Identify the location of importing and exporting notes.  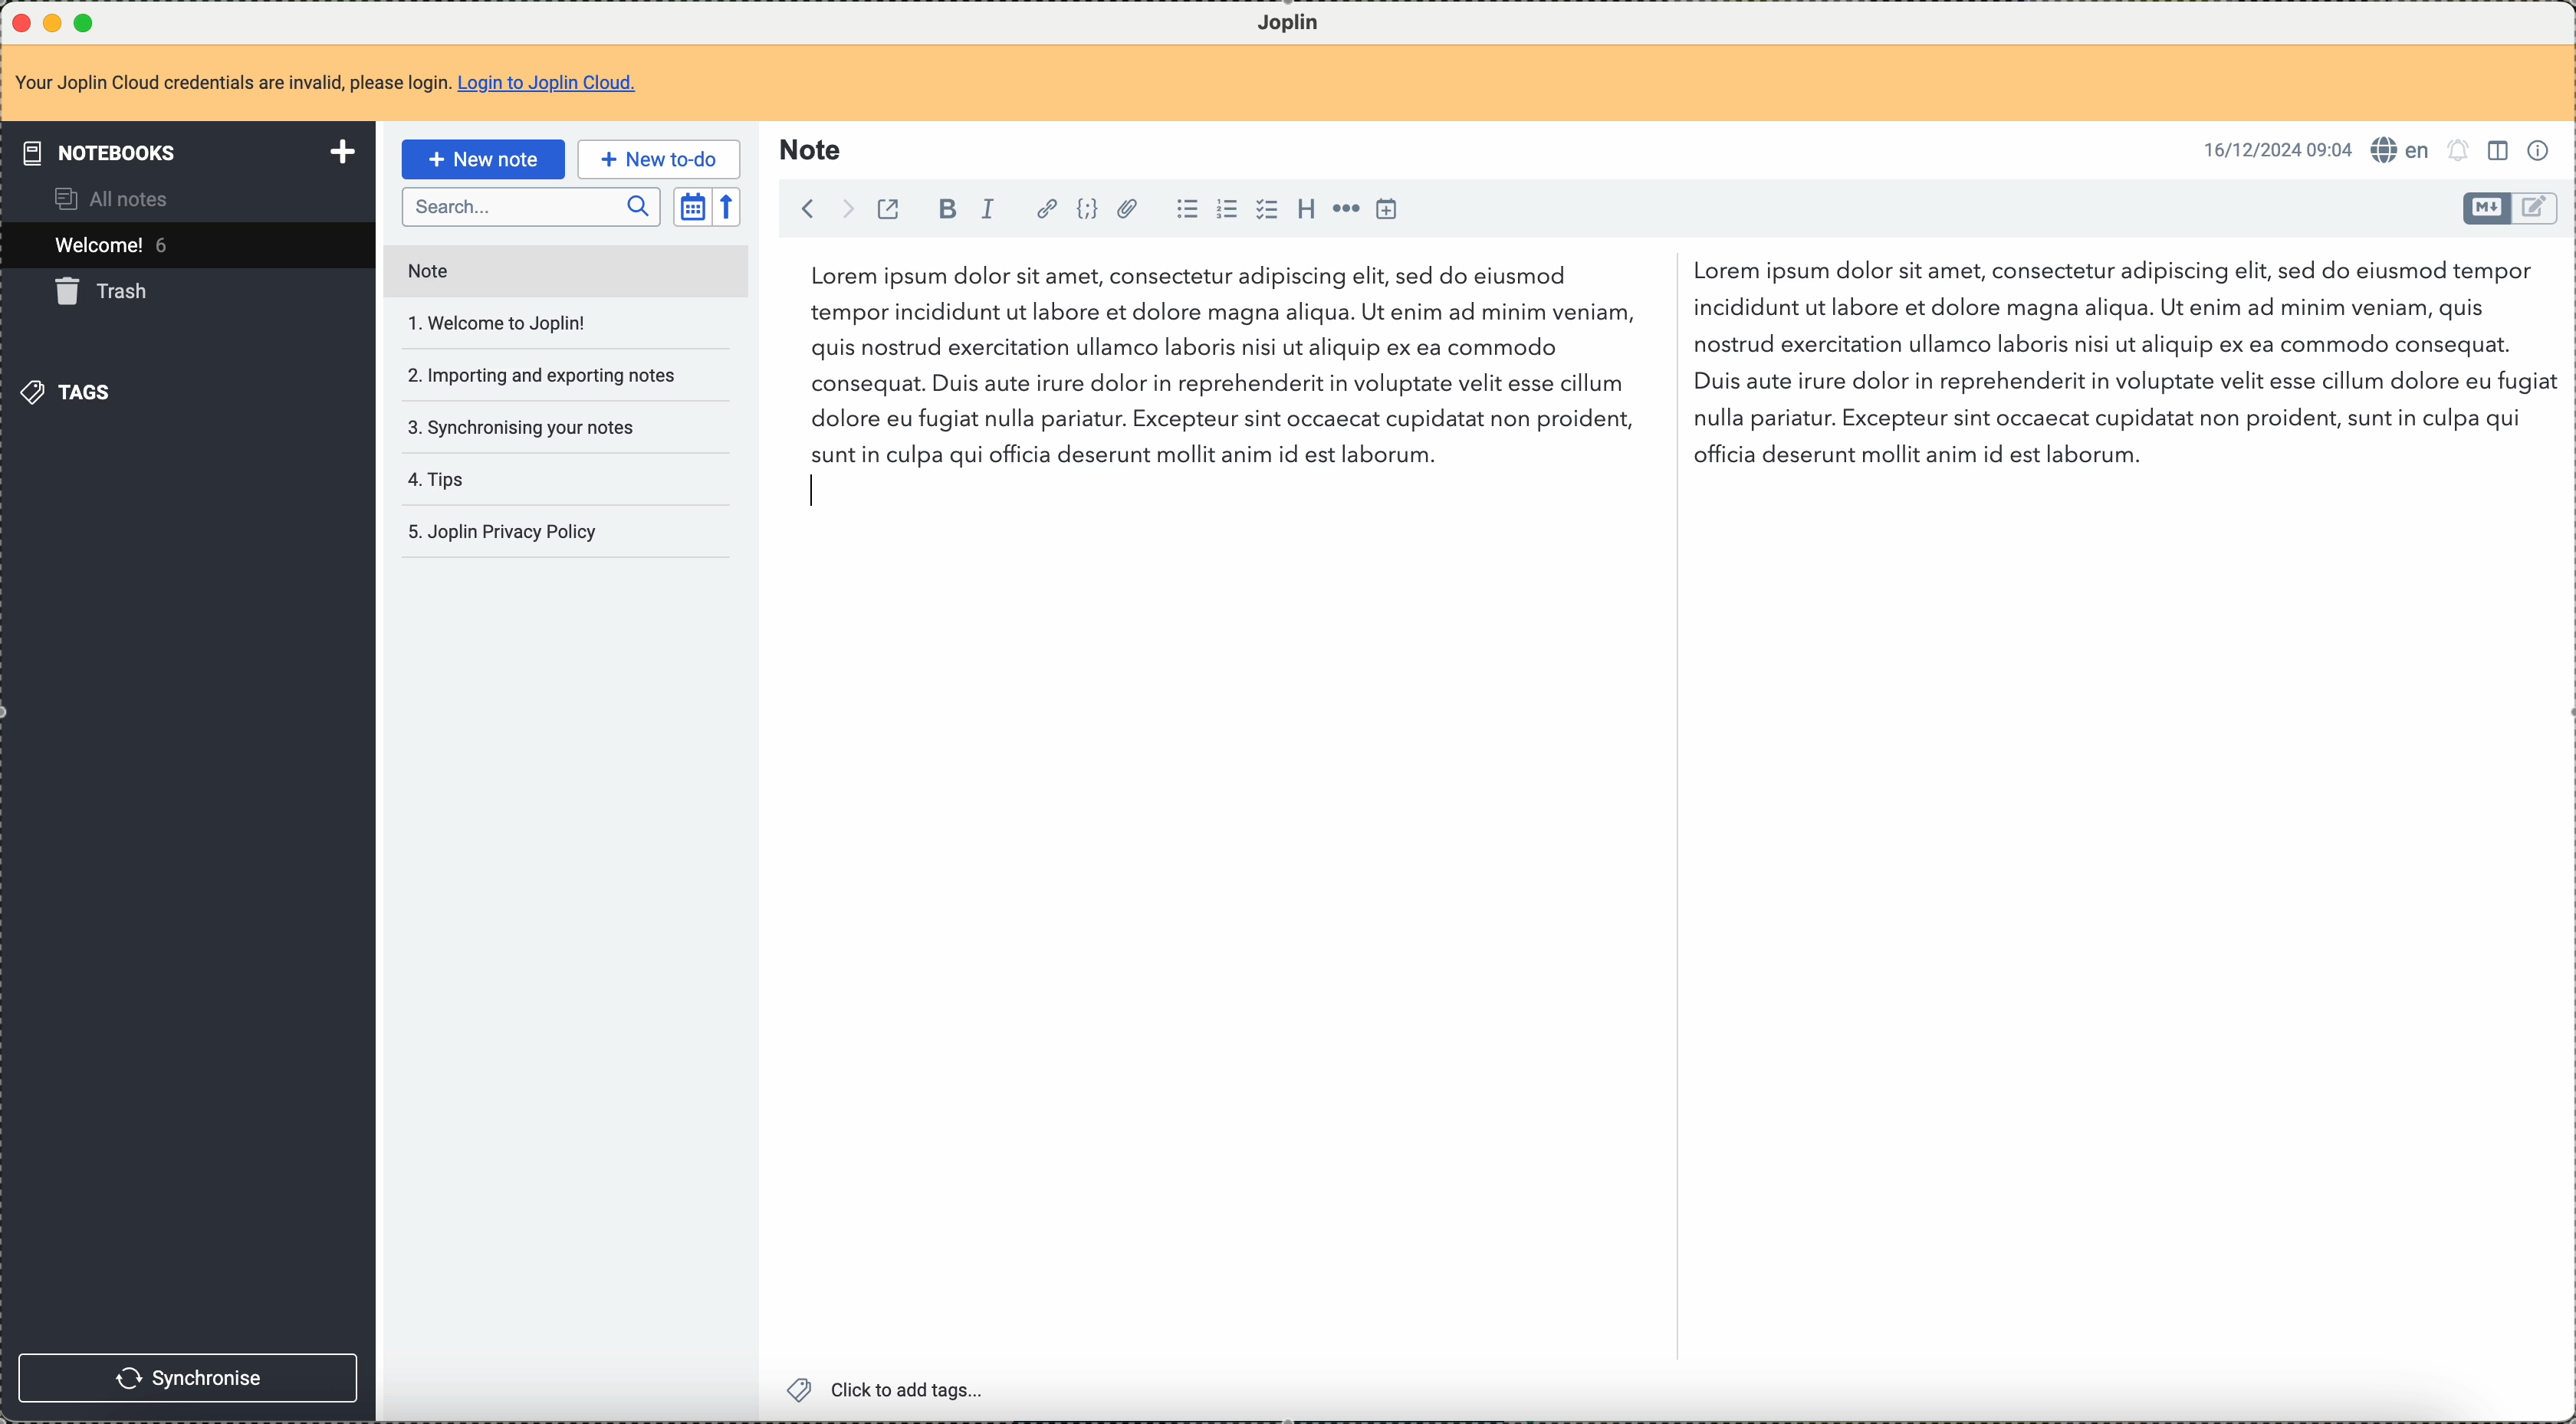
(547, 377).